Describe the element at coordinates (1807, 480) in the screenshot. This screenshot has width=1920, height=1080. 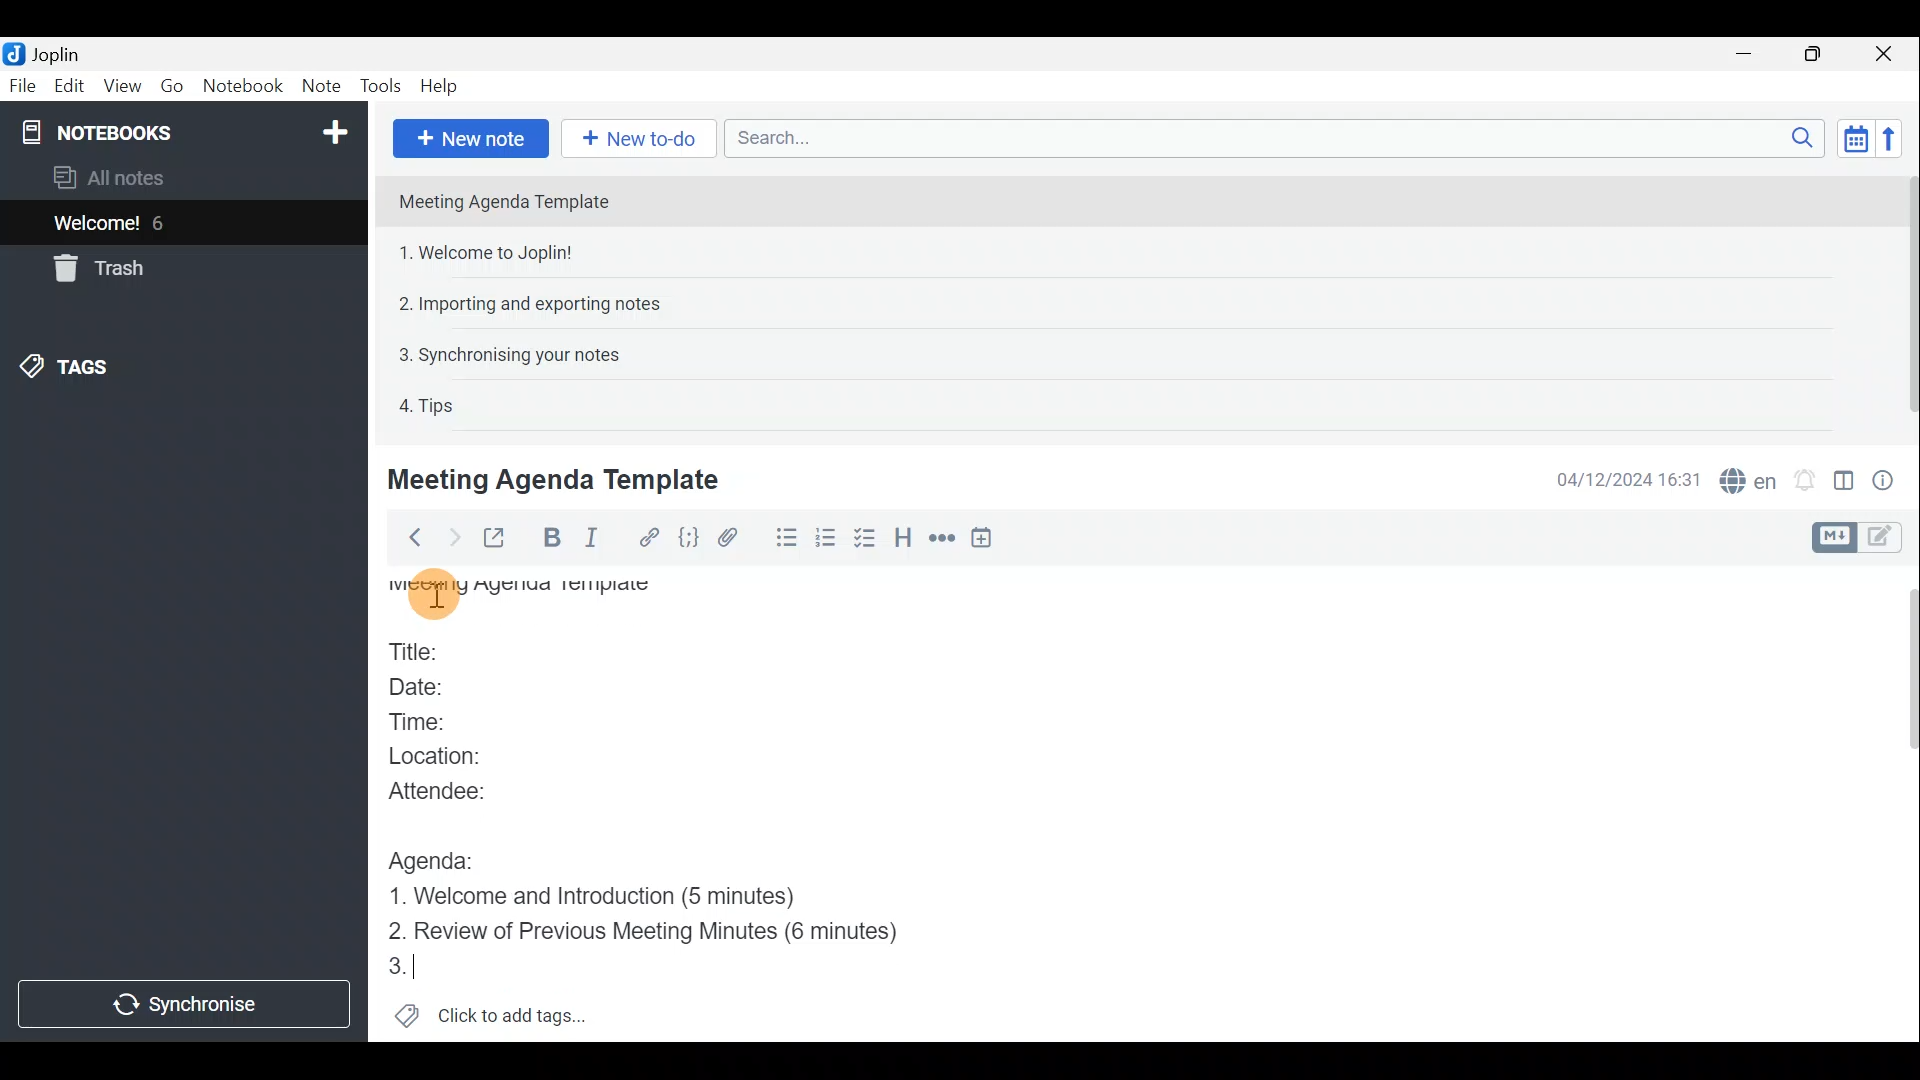
I see `Set alarm` at that location.